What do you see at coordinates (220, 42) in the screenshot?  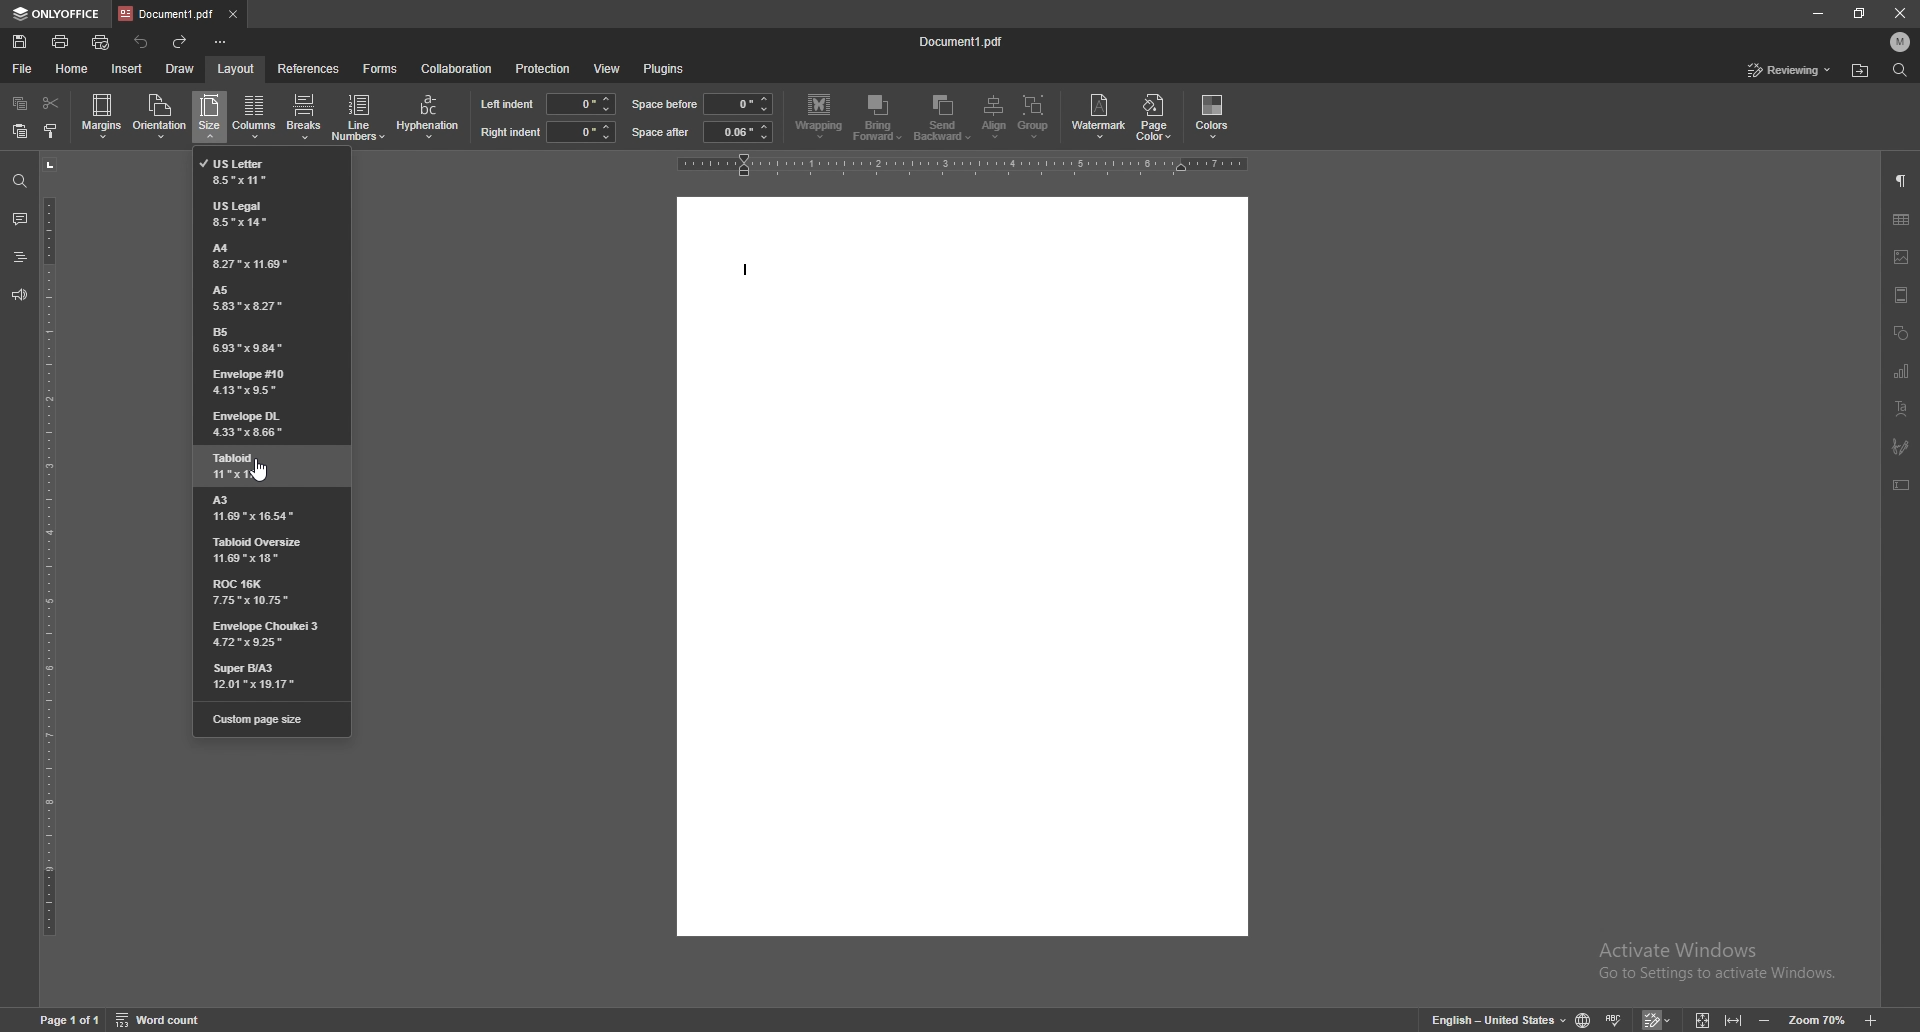 I see `customize toolbar` at bounding box center [220, 42].